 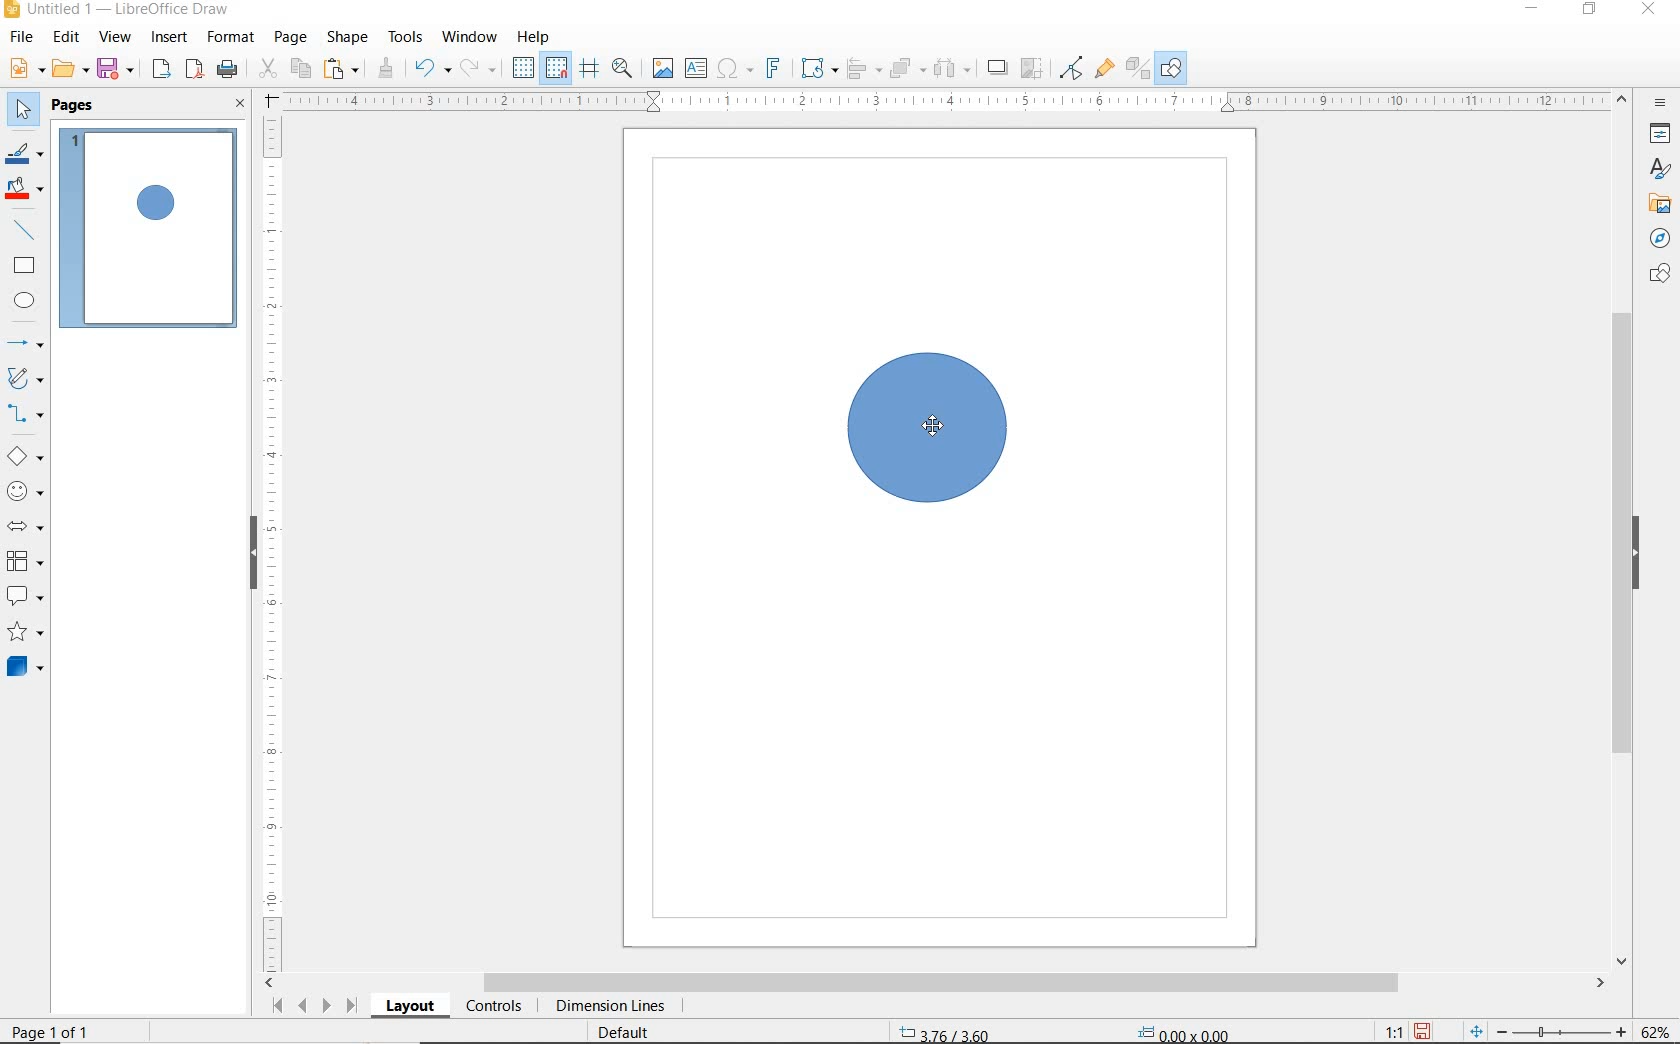 What do you see at coordinates (117, 69) in the screenshot?
I see `SAVE` at bounding box center [117, 69].